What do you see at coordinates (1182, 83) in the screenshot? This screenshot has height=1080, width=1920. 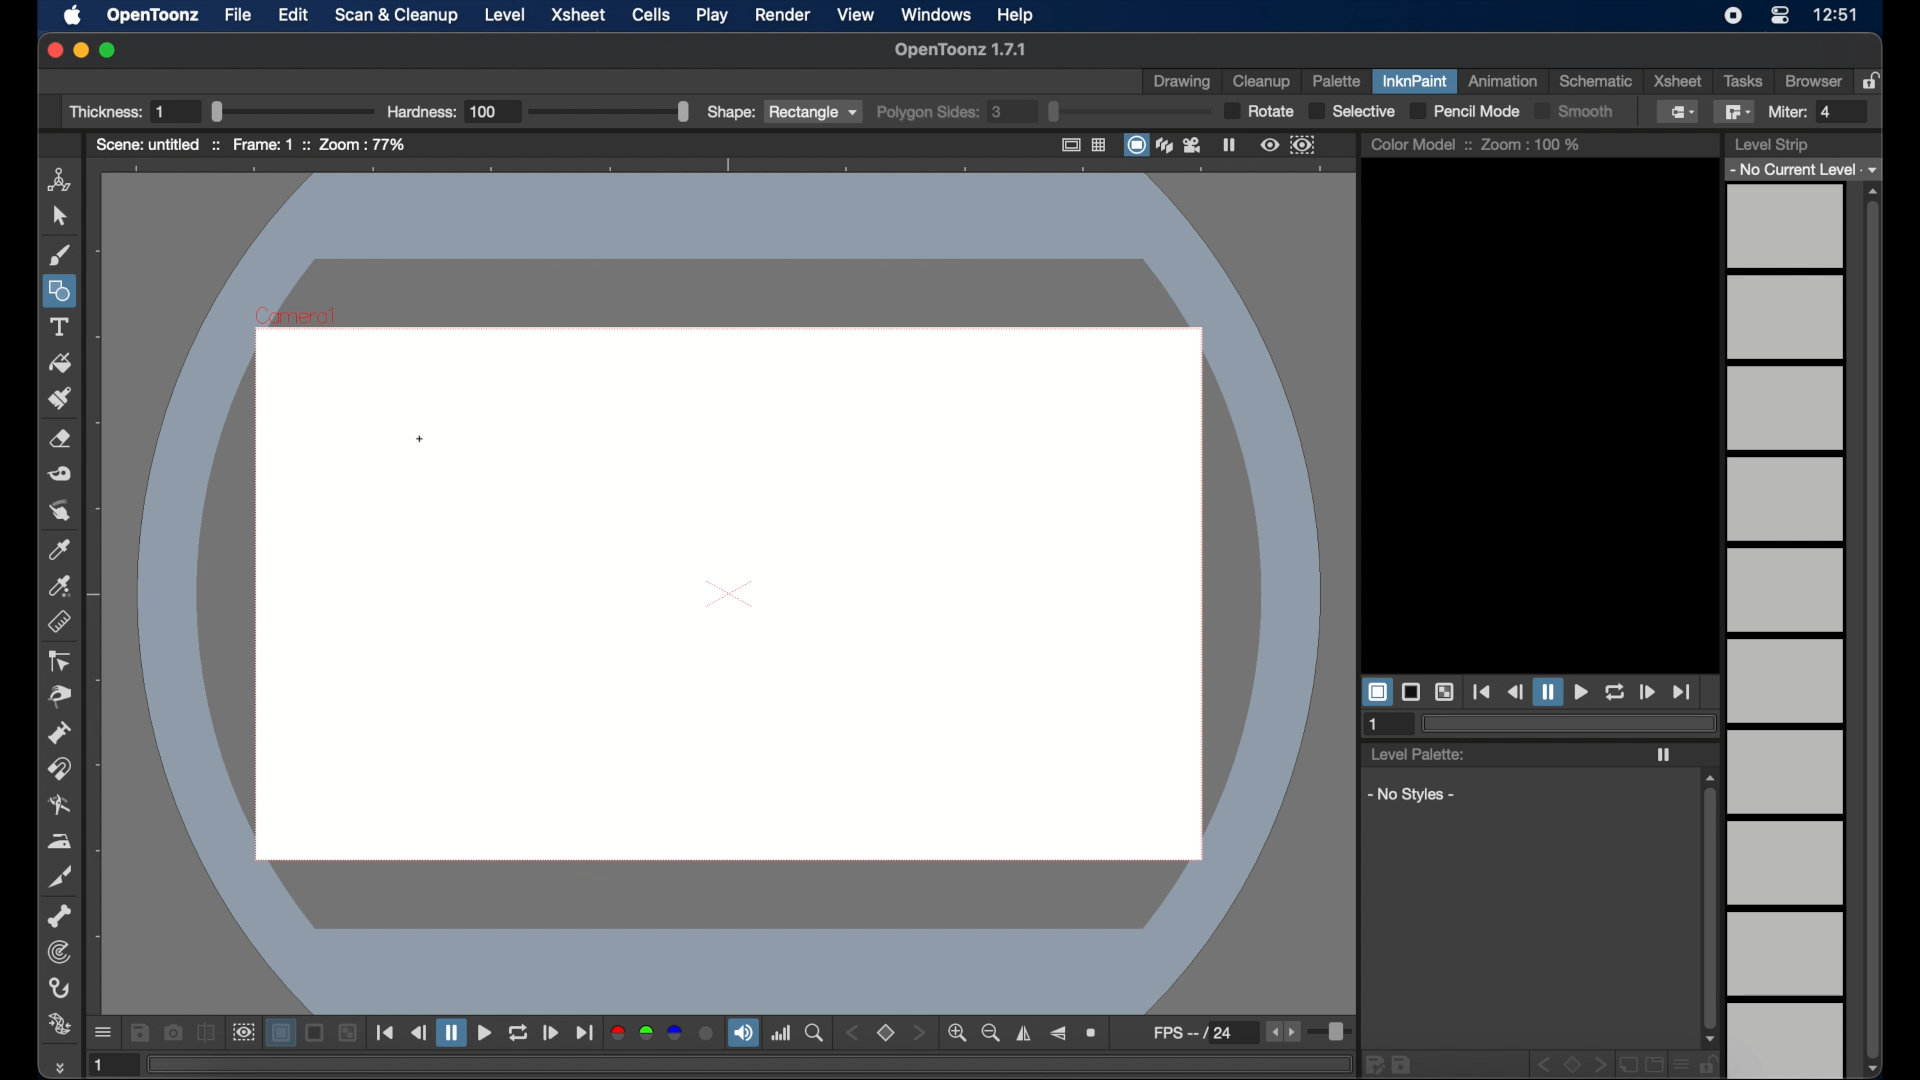 I see `drawing` at bounding box center [1182, 83].